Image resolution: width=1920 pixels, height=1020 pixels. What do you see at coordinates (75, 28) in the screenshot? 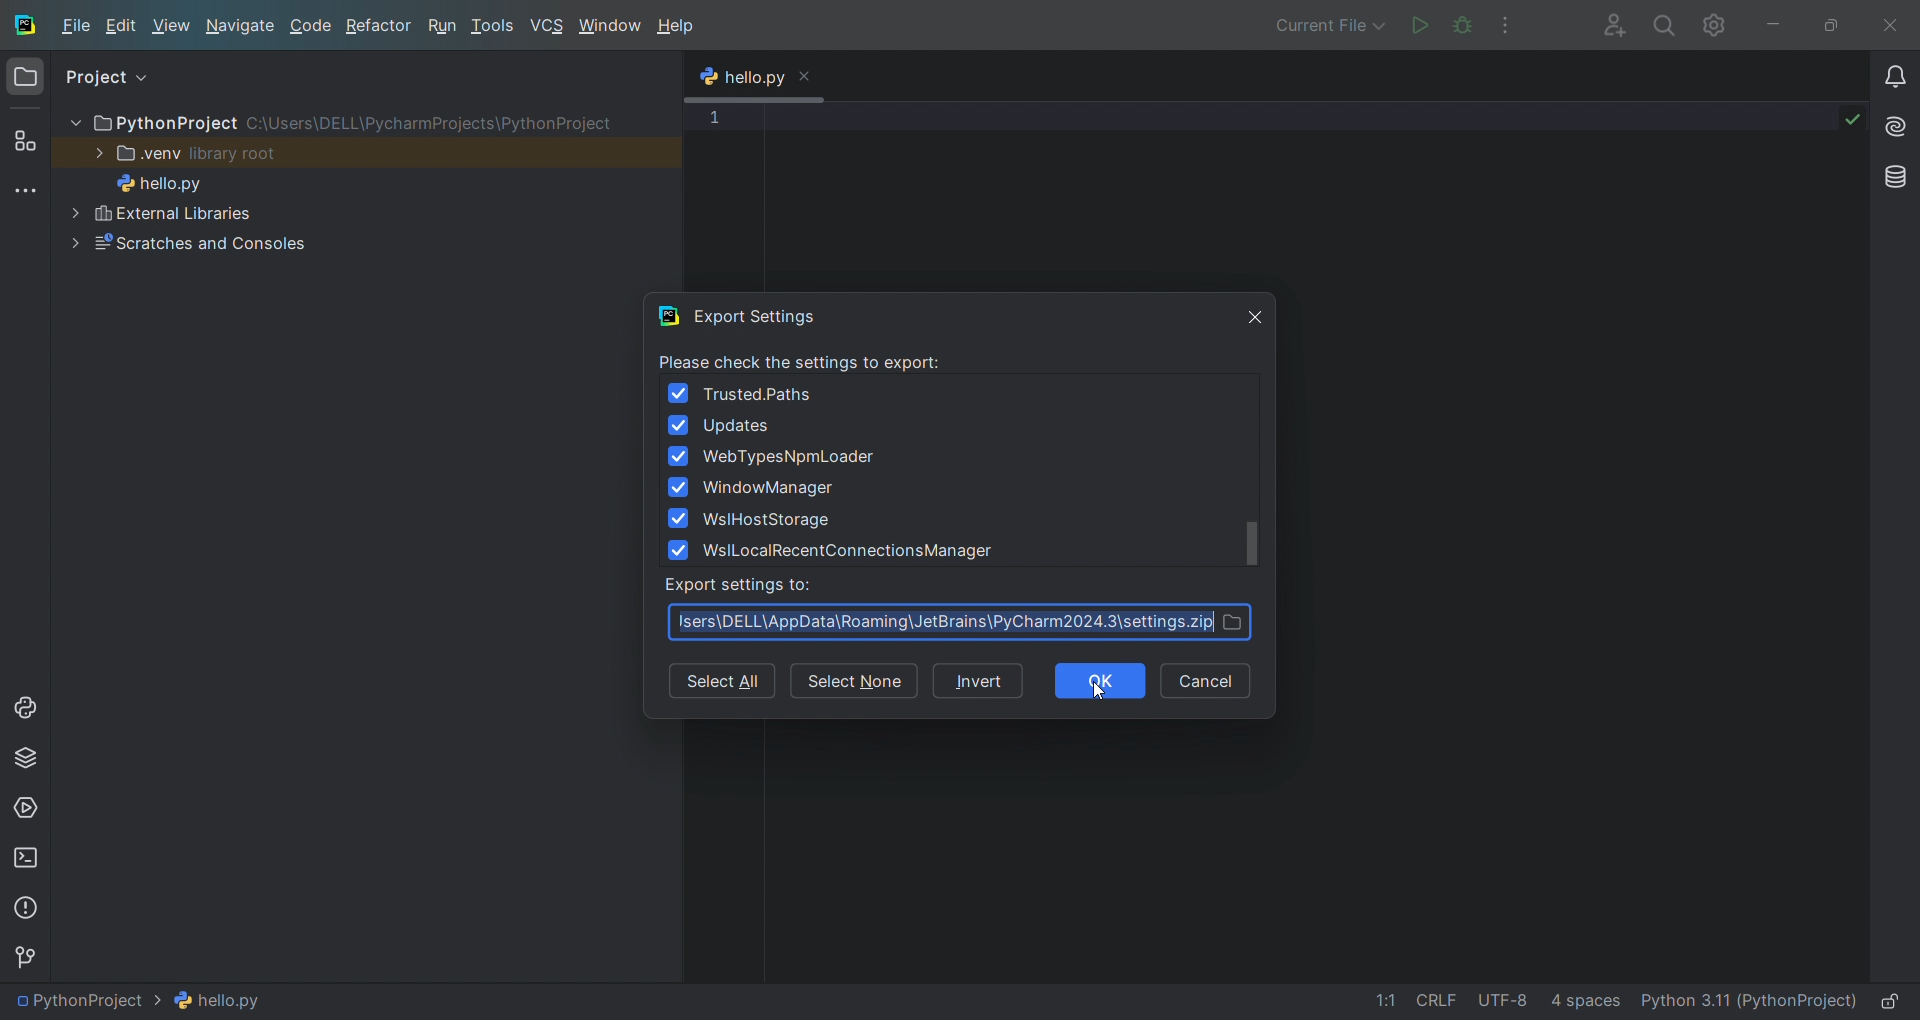
I see `file` at bounding box center [75, 28].